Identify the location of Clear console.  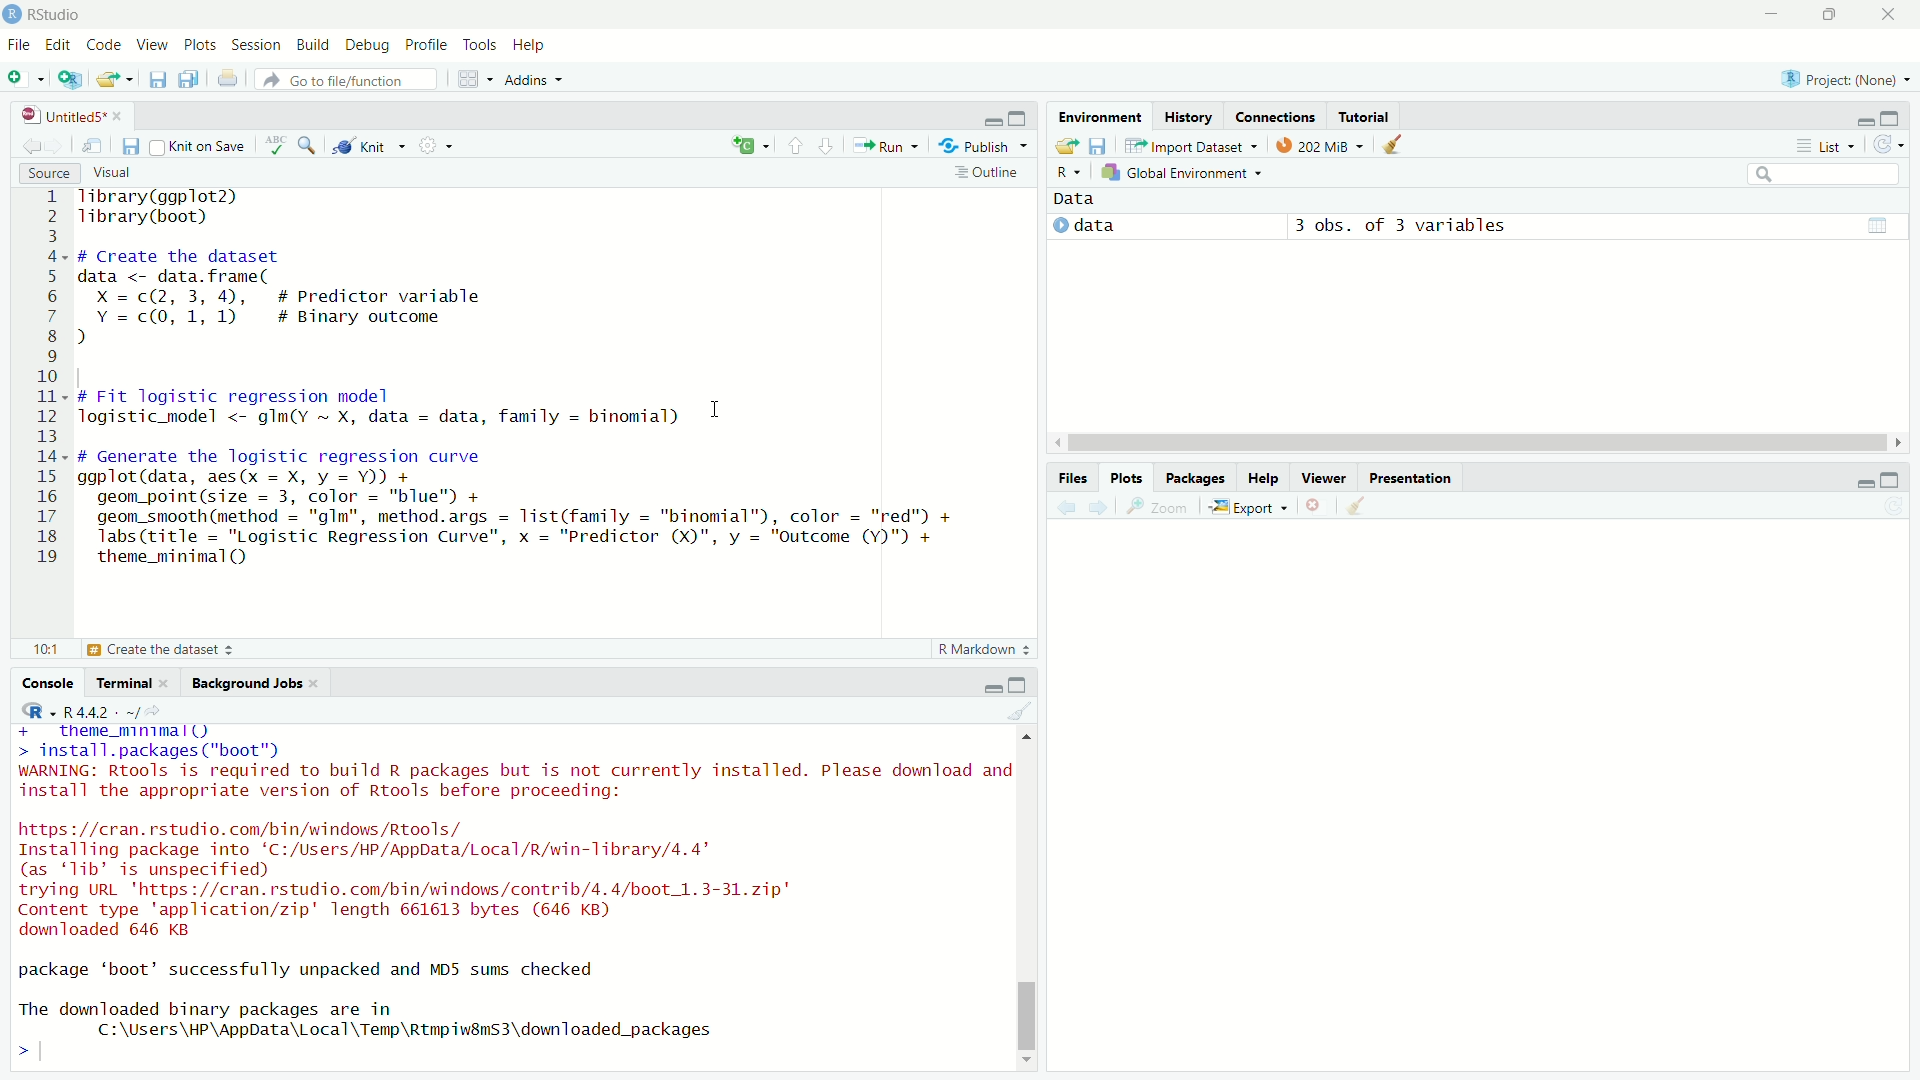
(1020, 710).